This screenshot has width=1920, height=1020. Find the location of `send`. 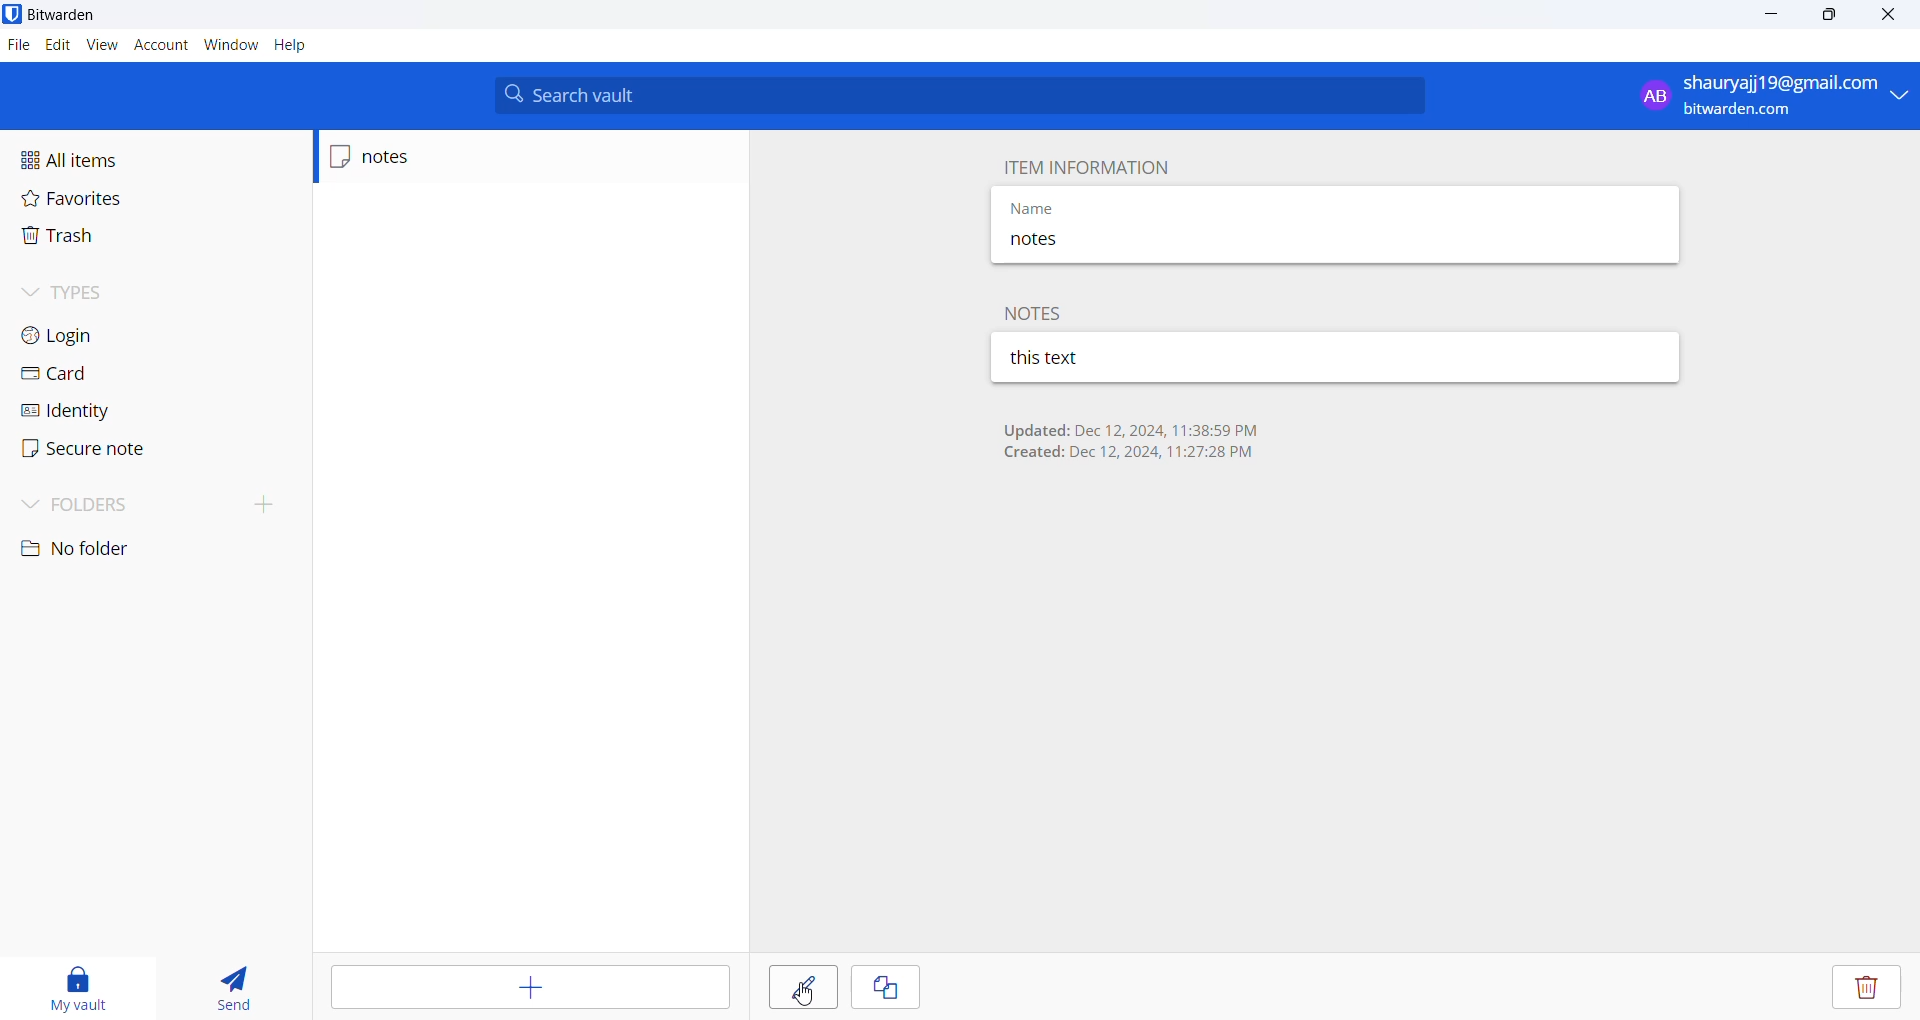

send is located at coordinates (227, 987).